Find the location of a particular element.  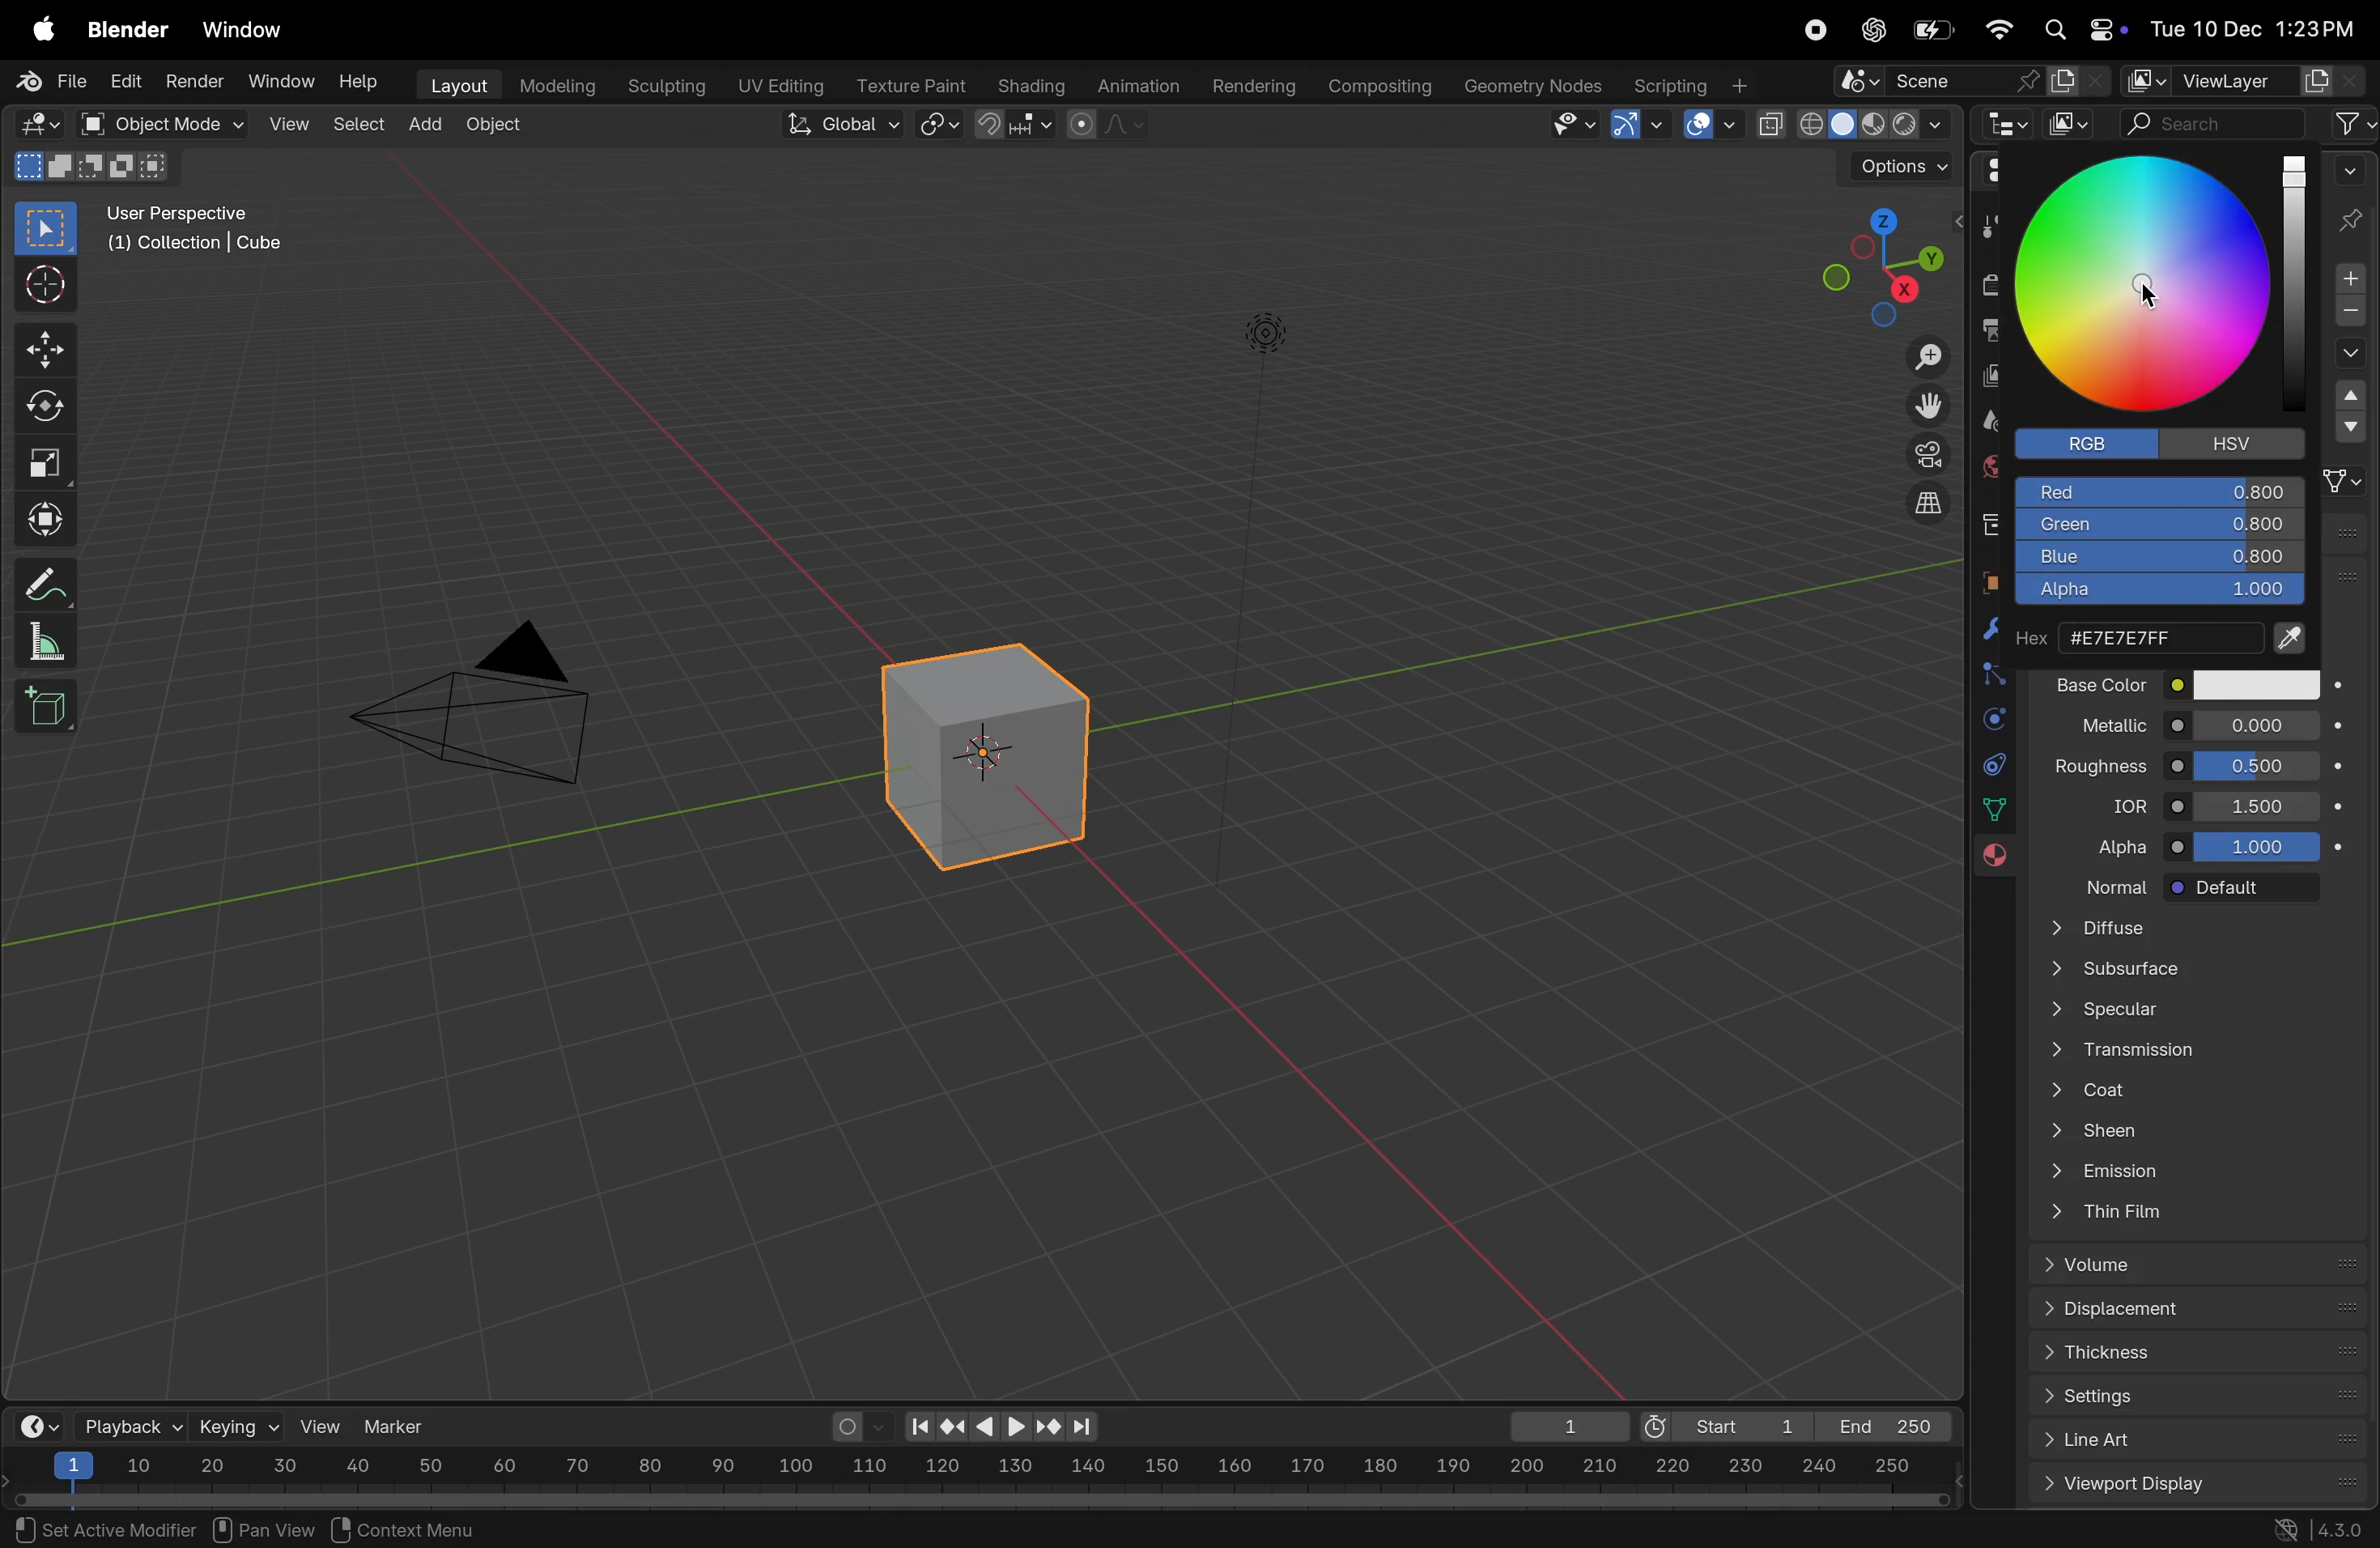

base color is located at coordinates (2102, 683).